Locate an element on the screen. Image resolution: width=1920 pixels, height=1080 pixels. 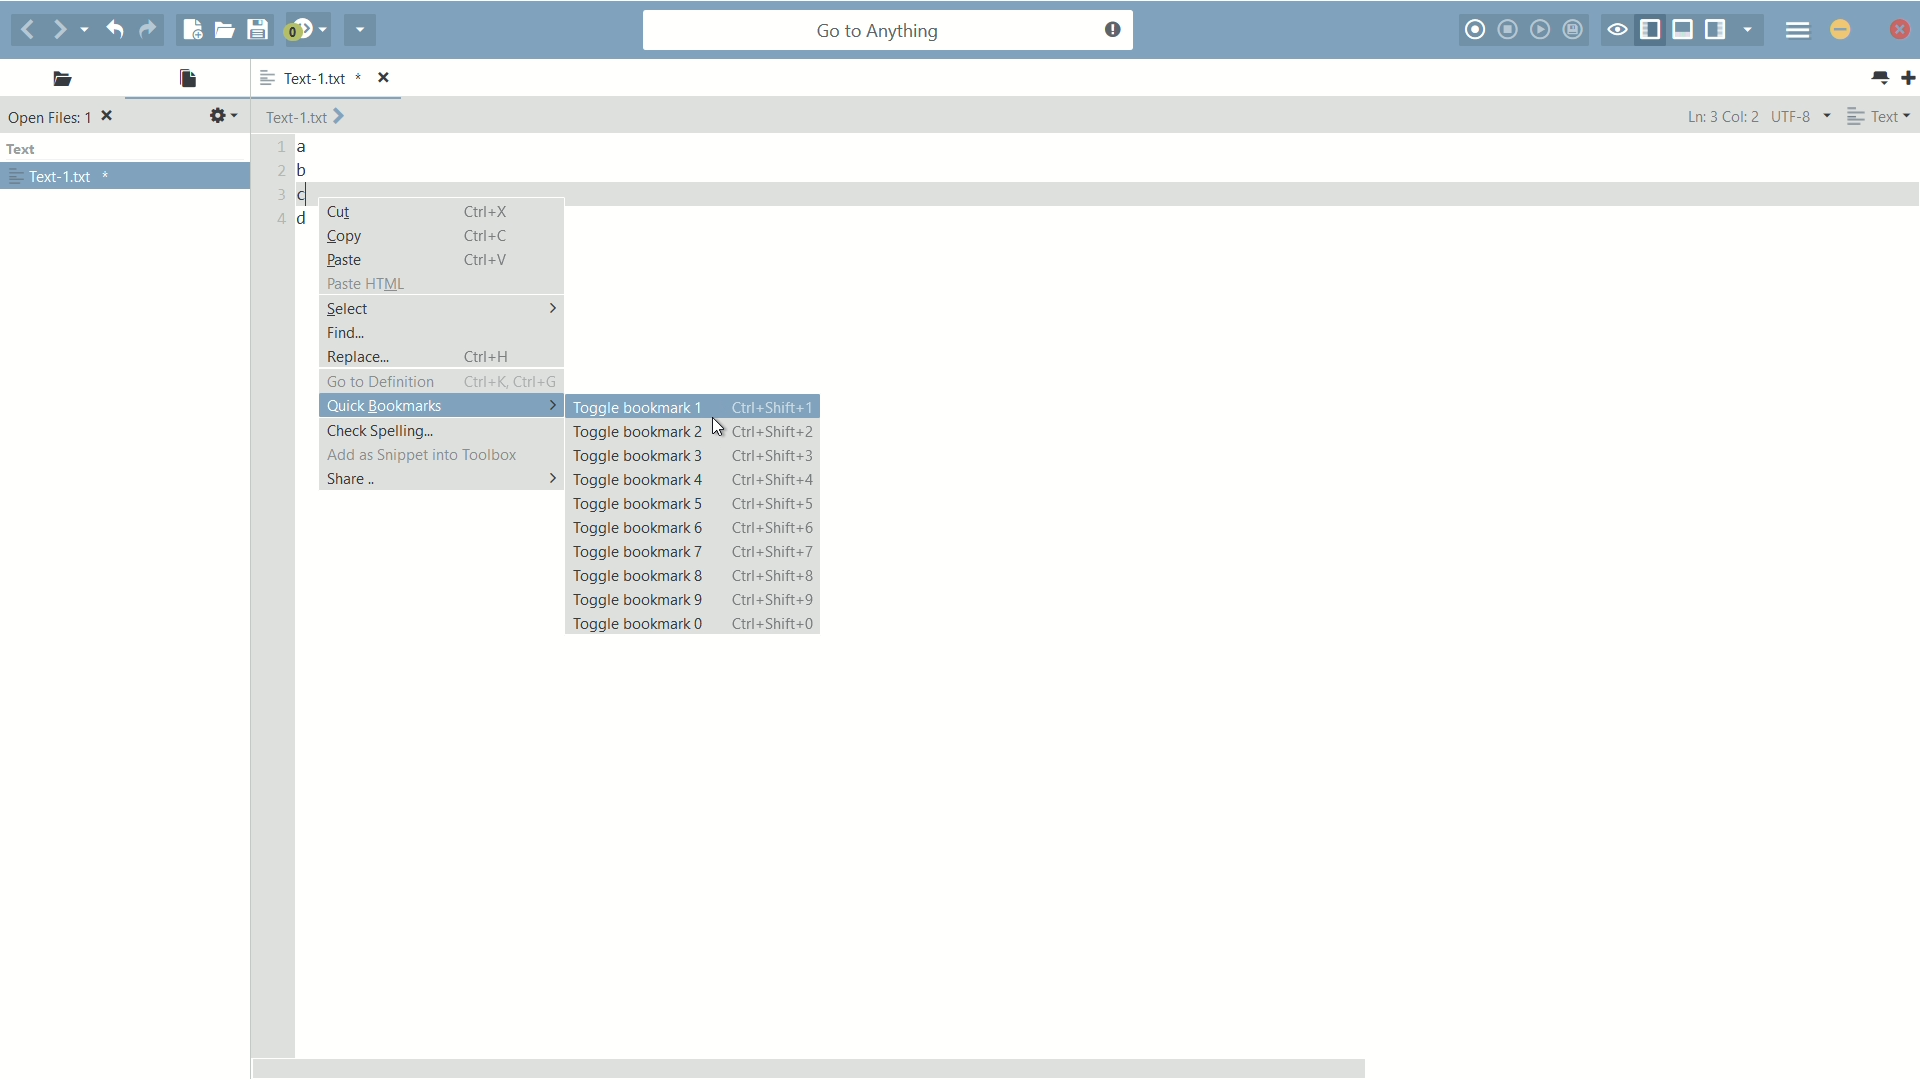
new file is located at coordinates (191, 30).